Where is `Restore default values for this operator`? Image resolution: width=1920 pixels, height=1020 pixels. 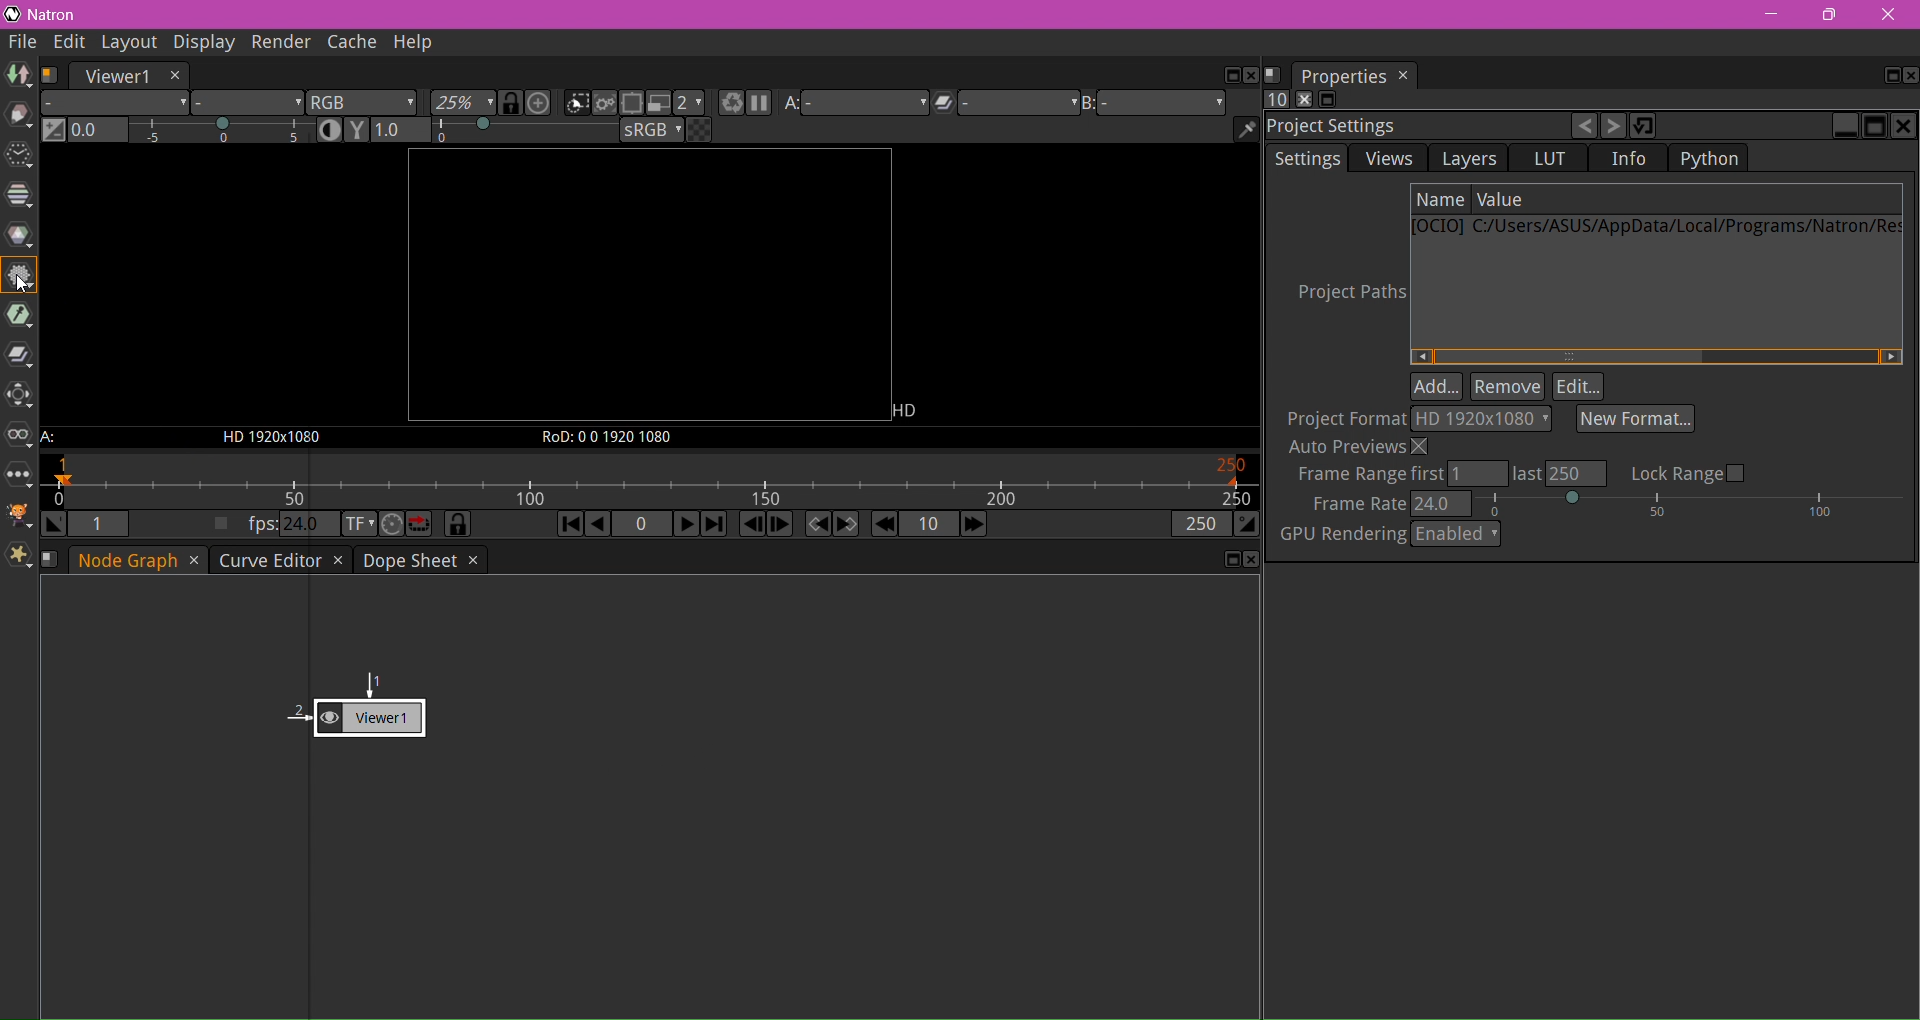
Restore default values for this operator is located at coordinates (1645, 125).